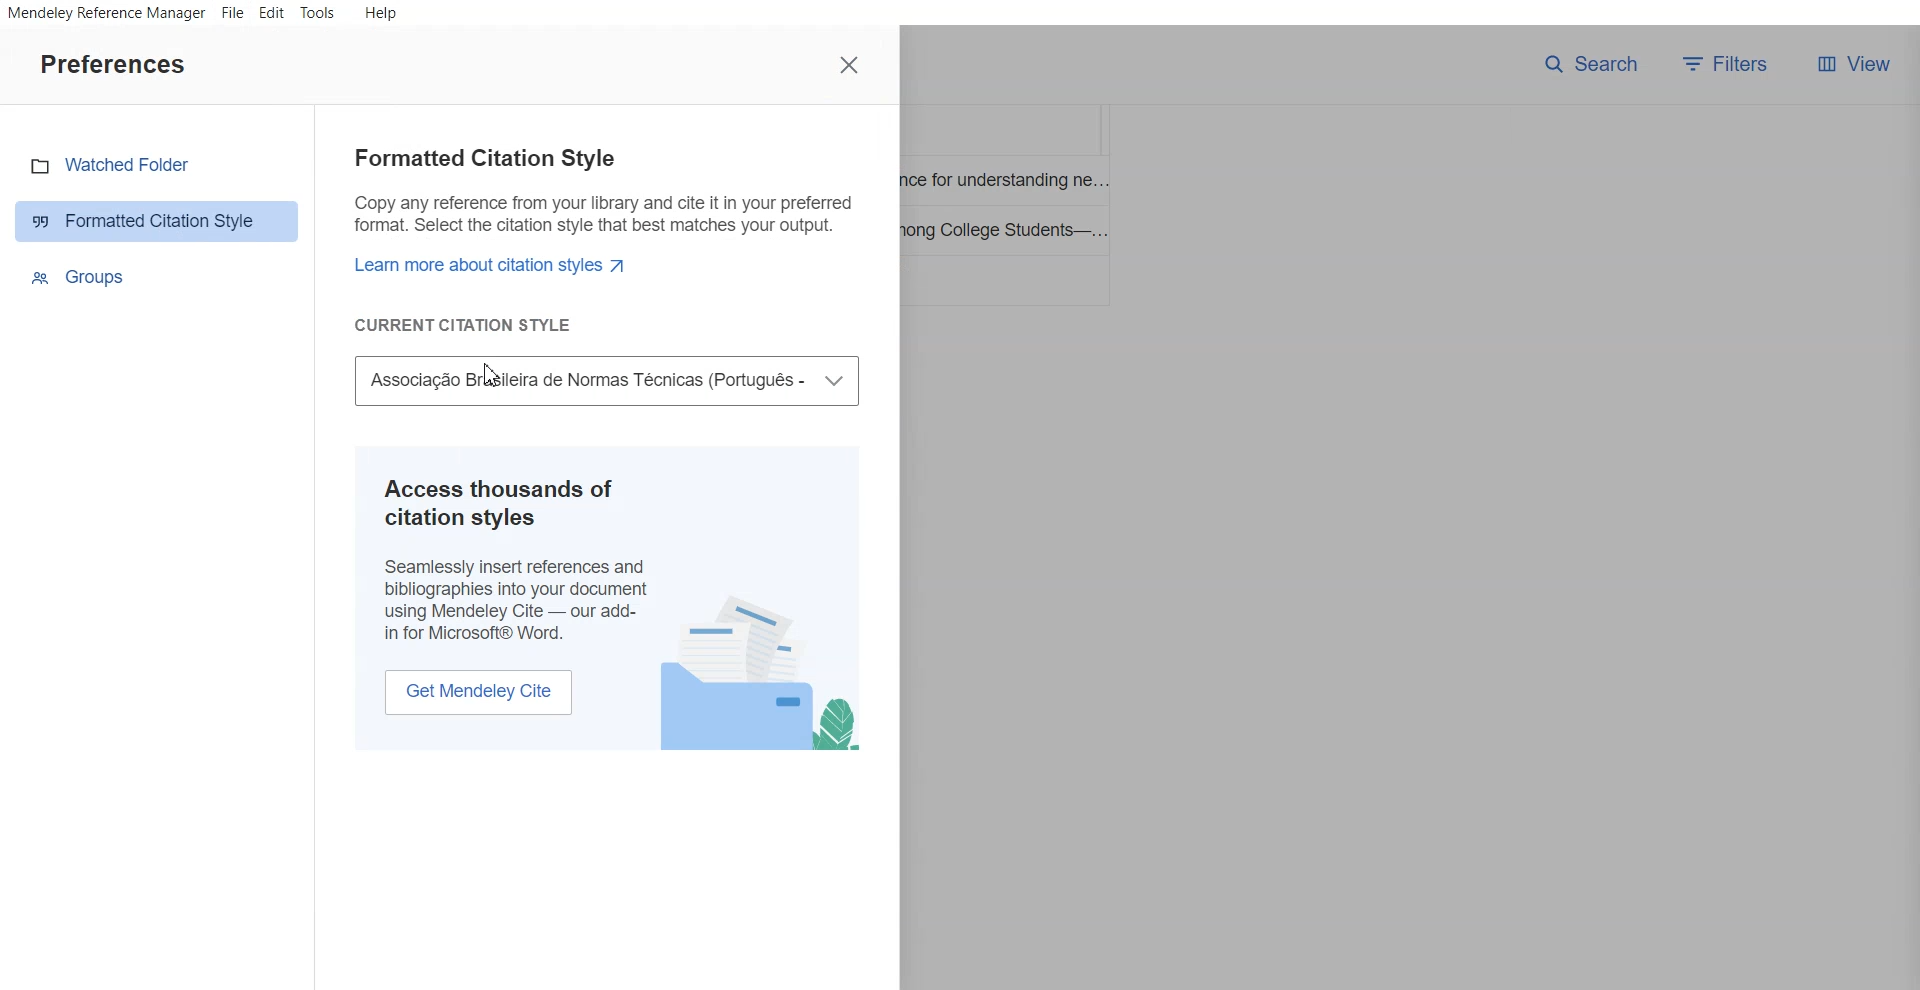  What do you see at coordinates (1853, 64) in the screenshot?
I see `Veiw` at bounding box center [1853, 64].